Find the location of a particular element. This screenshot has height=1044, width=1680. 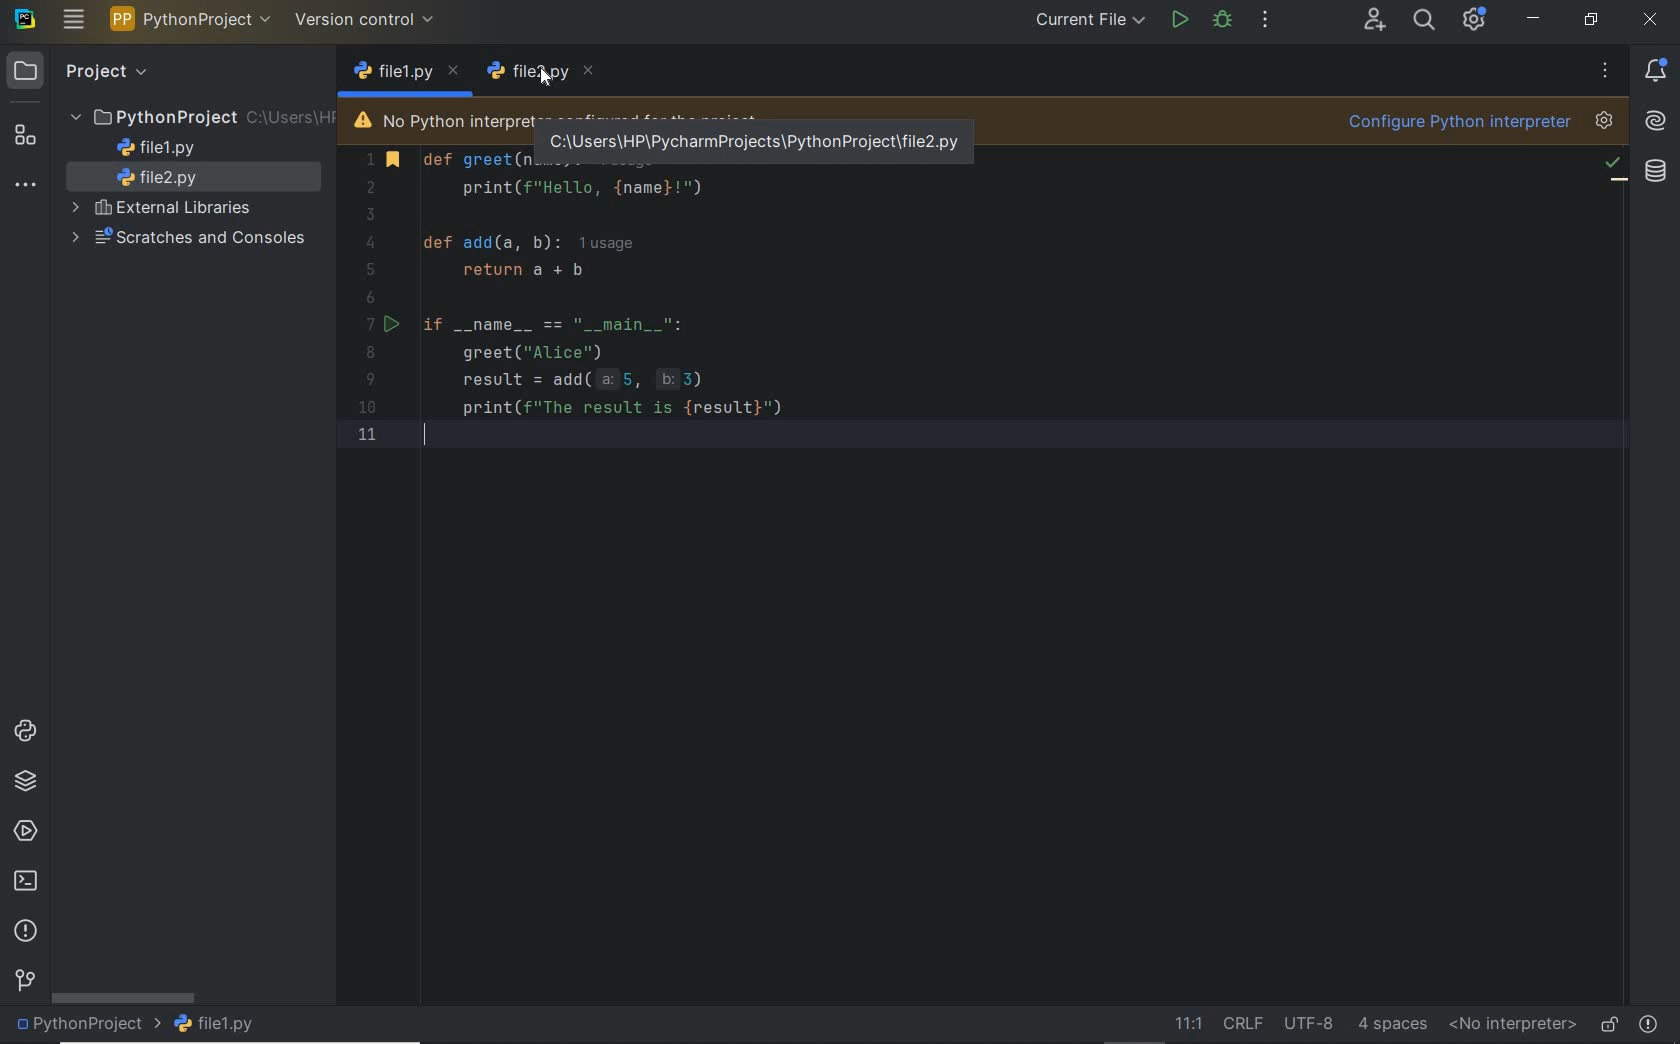

notifications is located at coordinates (1660, 70).